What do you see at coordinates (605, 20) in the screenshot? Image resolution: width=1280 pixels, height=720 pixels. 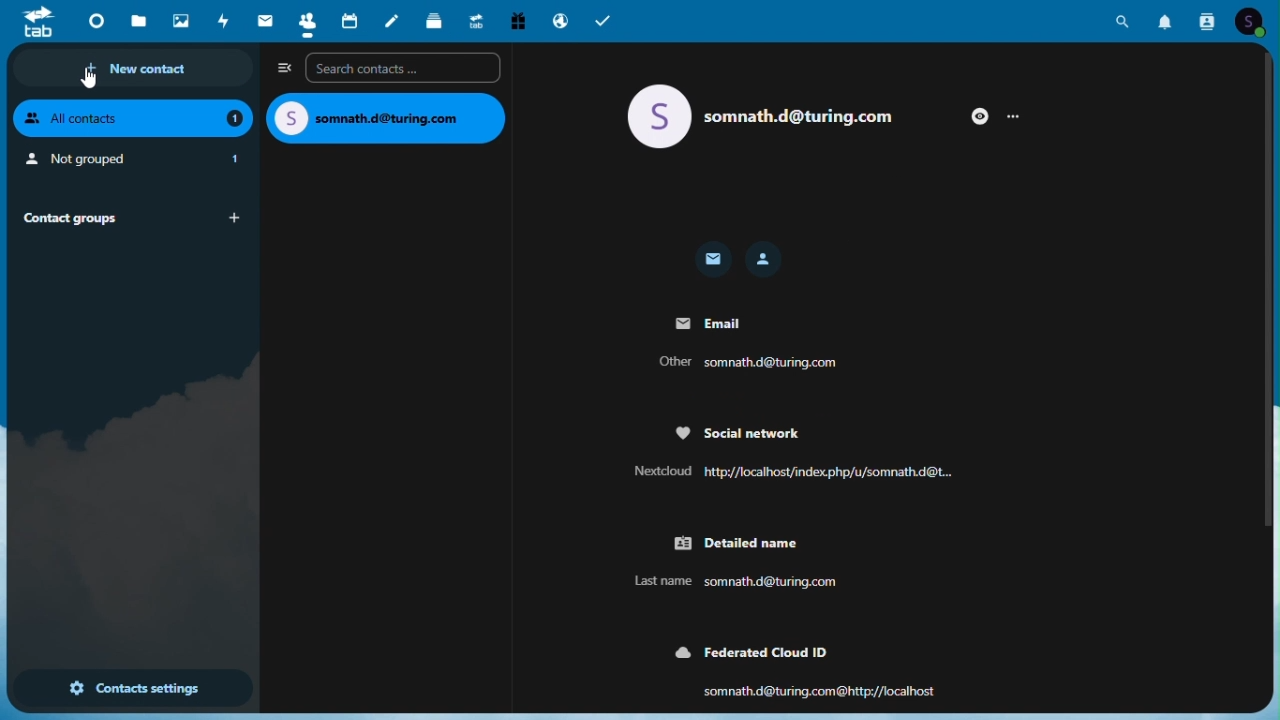 I see `Tasks` at bounding box center [605, 20].